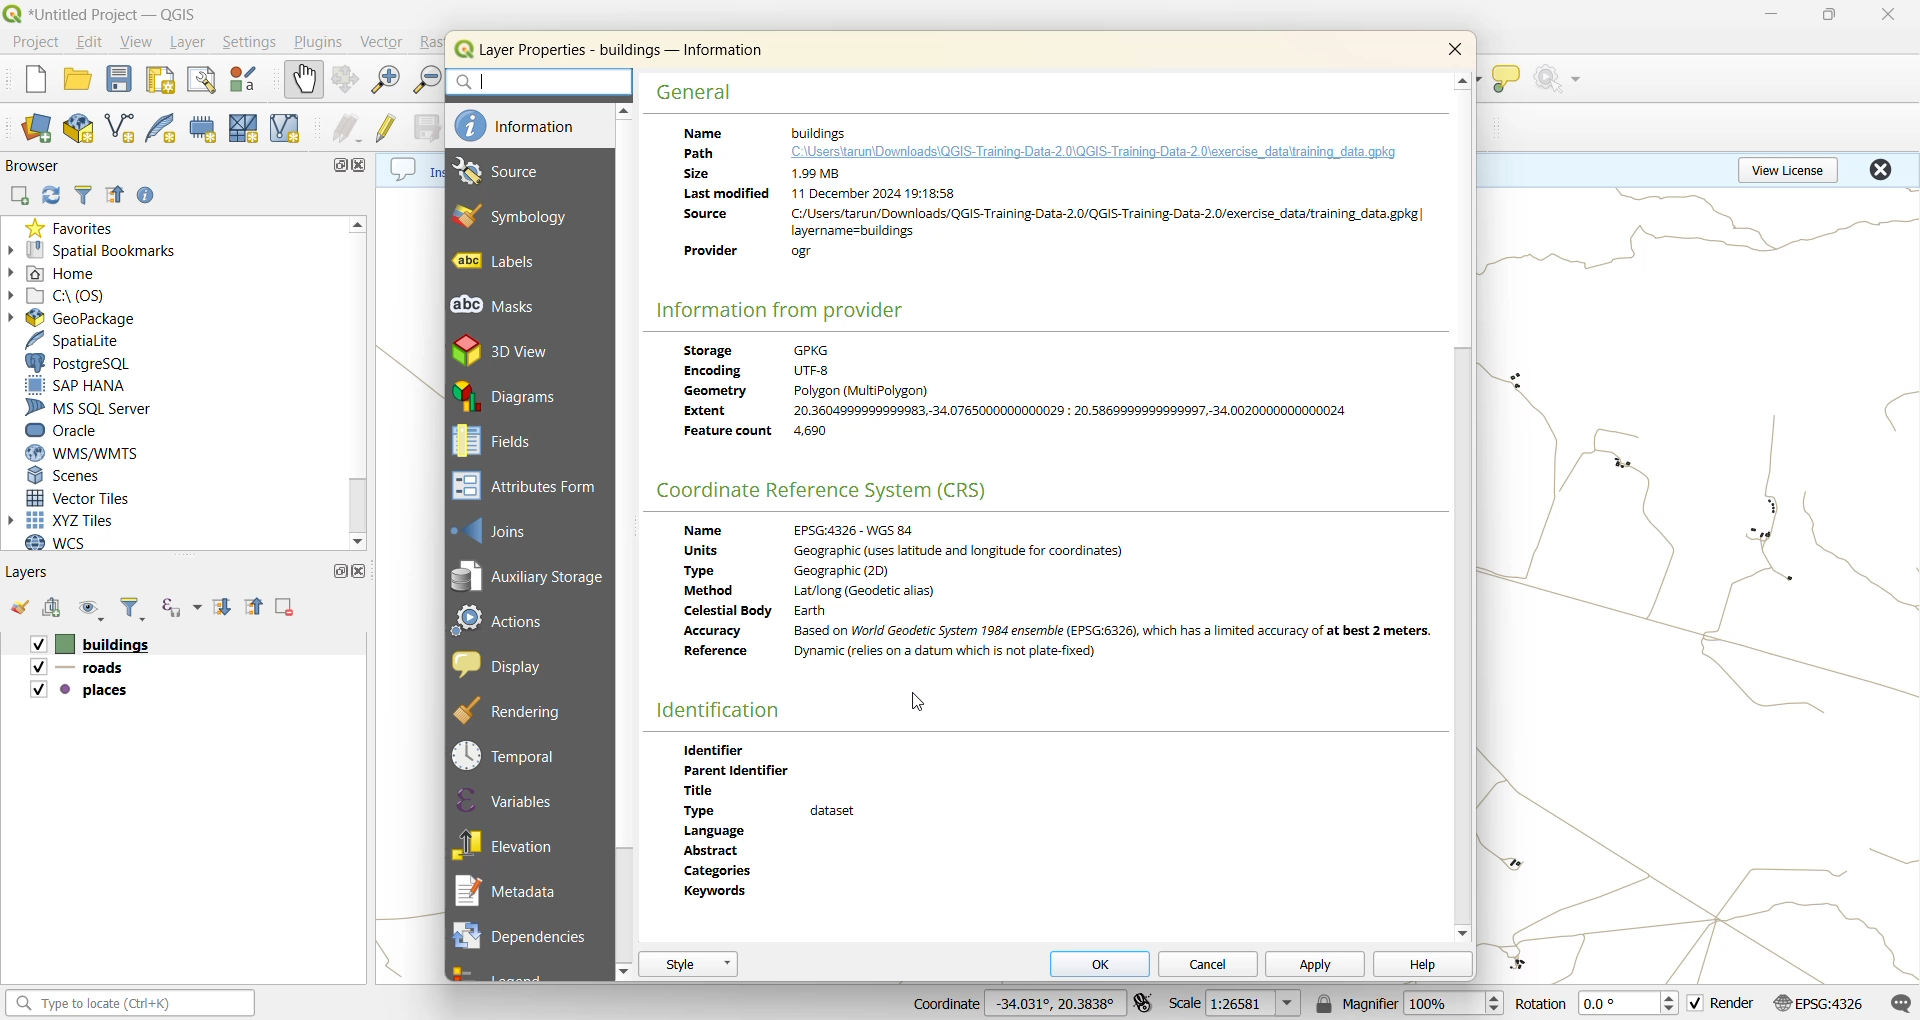  Describe the element at coordinates (1883, 18) in the screenshot. I see `close` at that location.